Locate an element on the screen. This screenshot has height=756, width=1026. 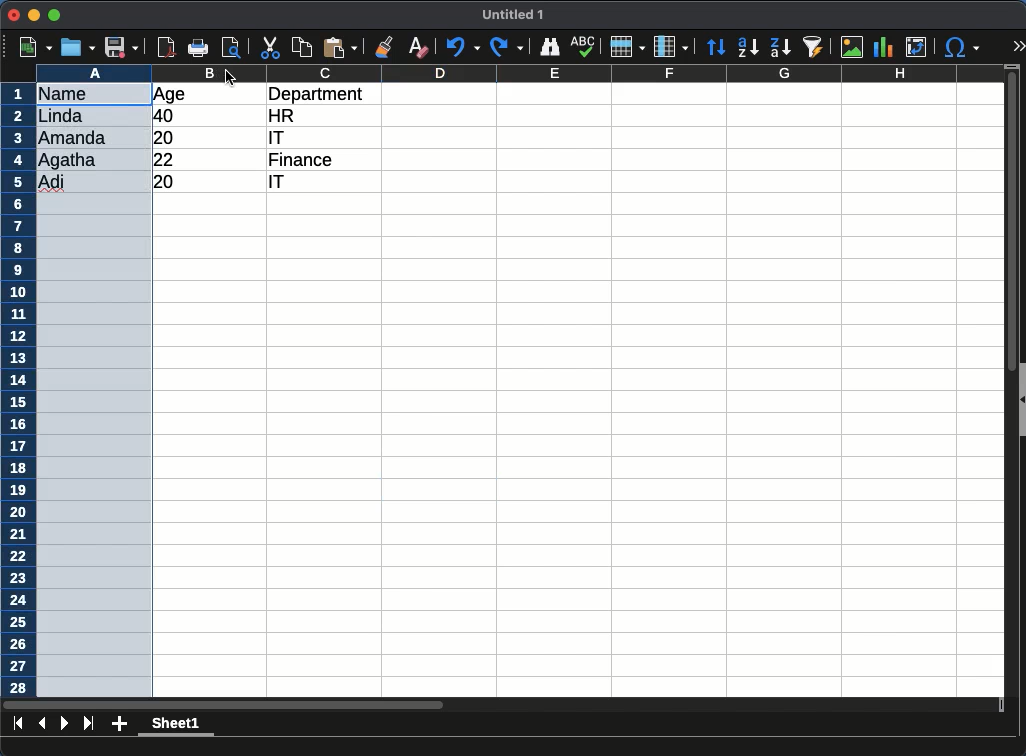
hr is located at coordinates (283, 115).